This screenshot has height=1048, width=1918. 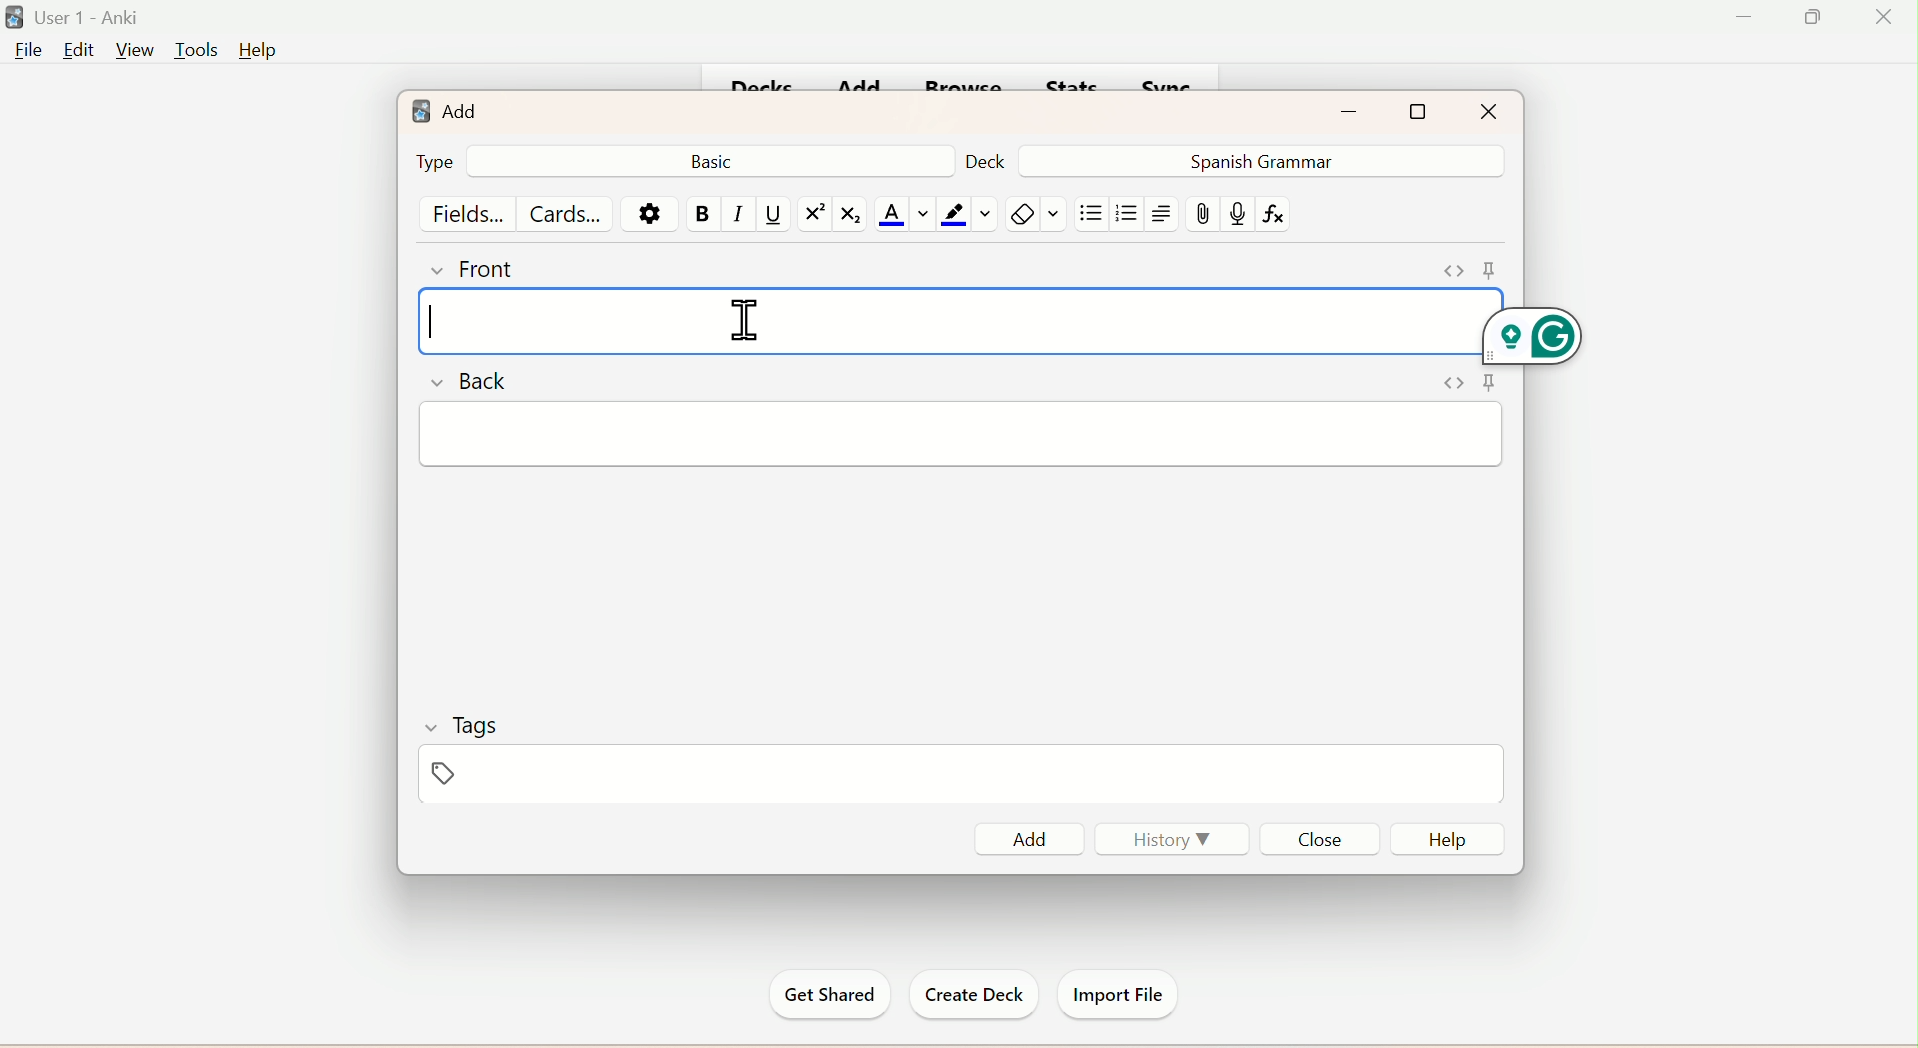 I want to click on Basic, so click(x=716, y=160).